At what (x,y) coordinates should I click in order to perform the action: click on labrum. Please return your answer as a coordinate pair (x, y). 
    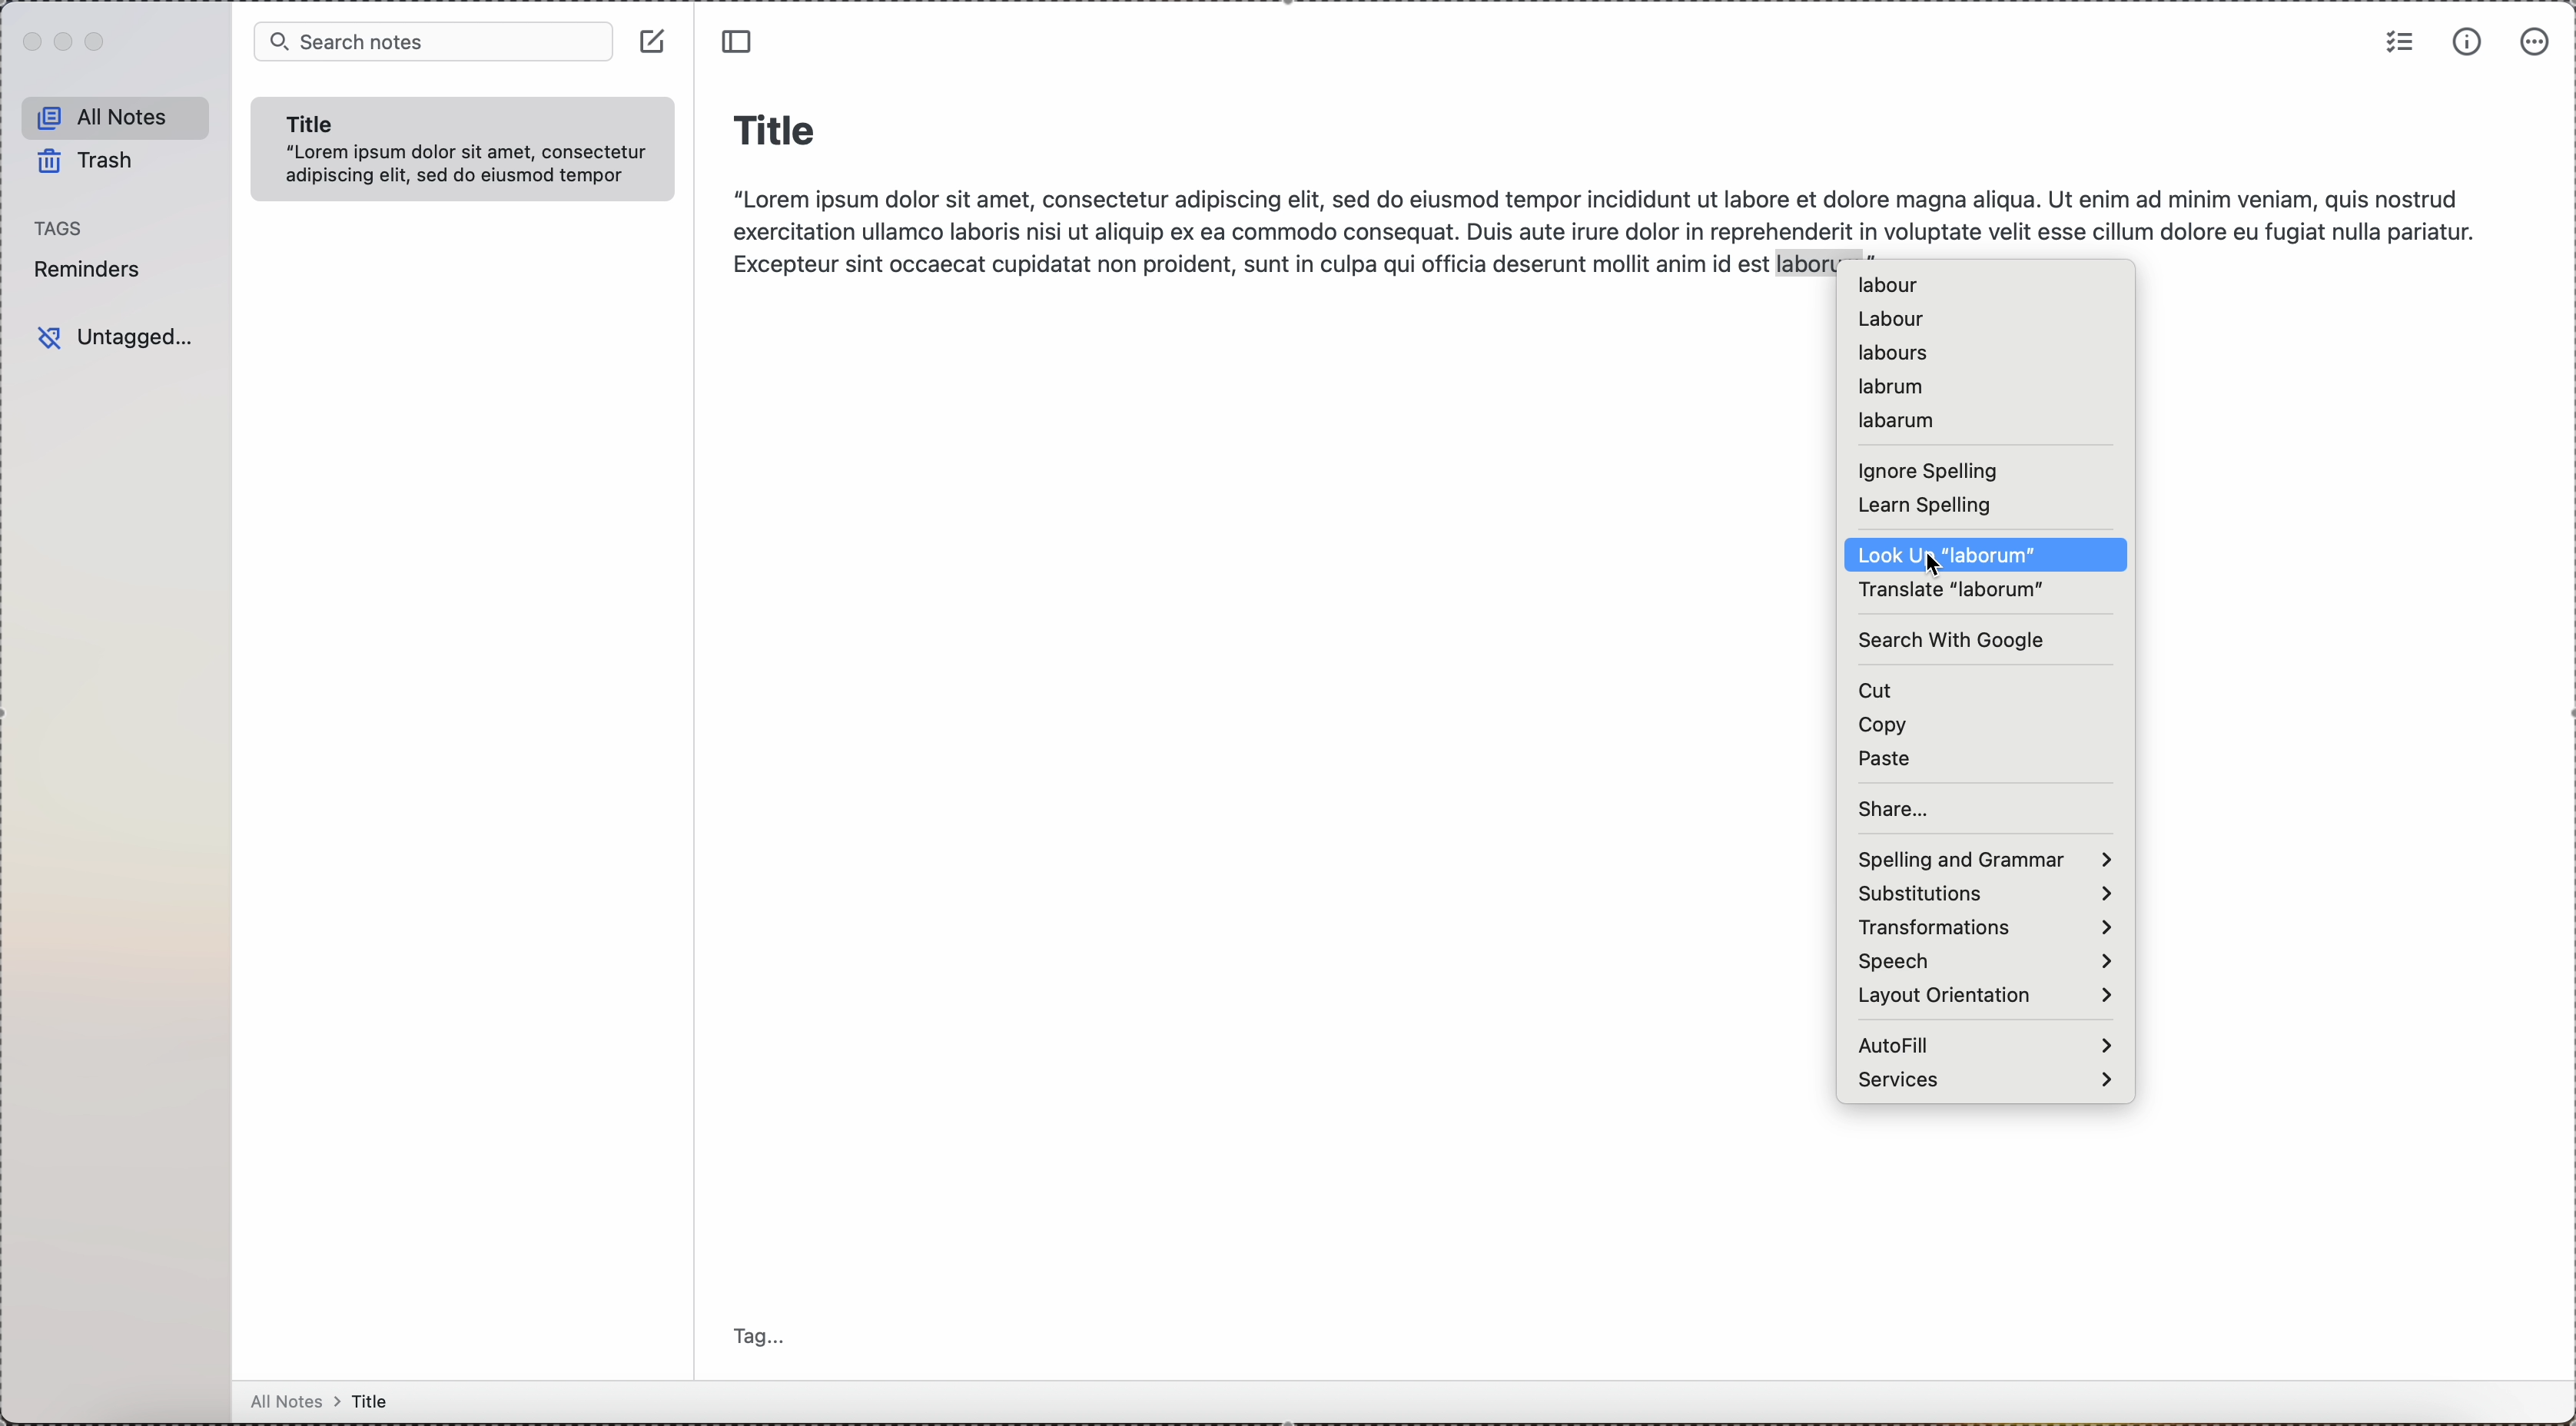
    Looking at the image, I should click on (1897, 387).